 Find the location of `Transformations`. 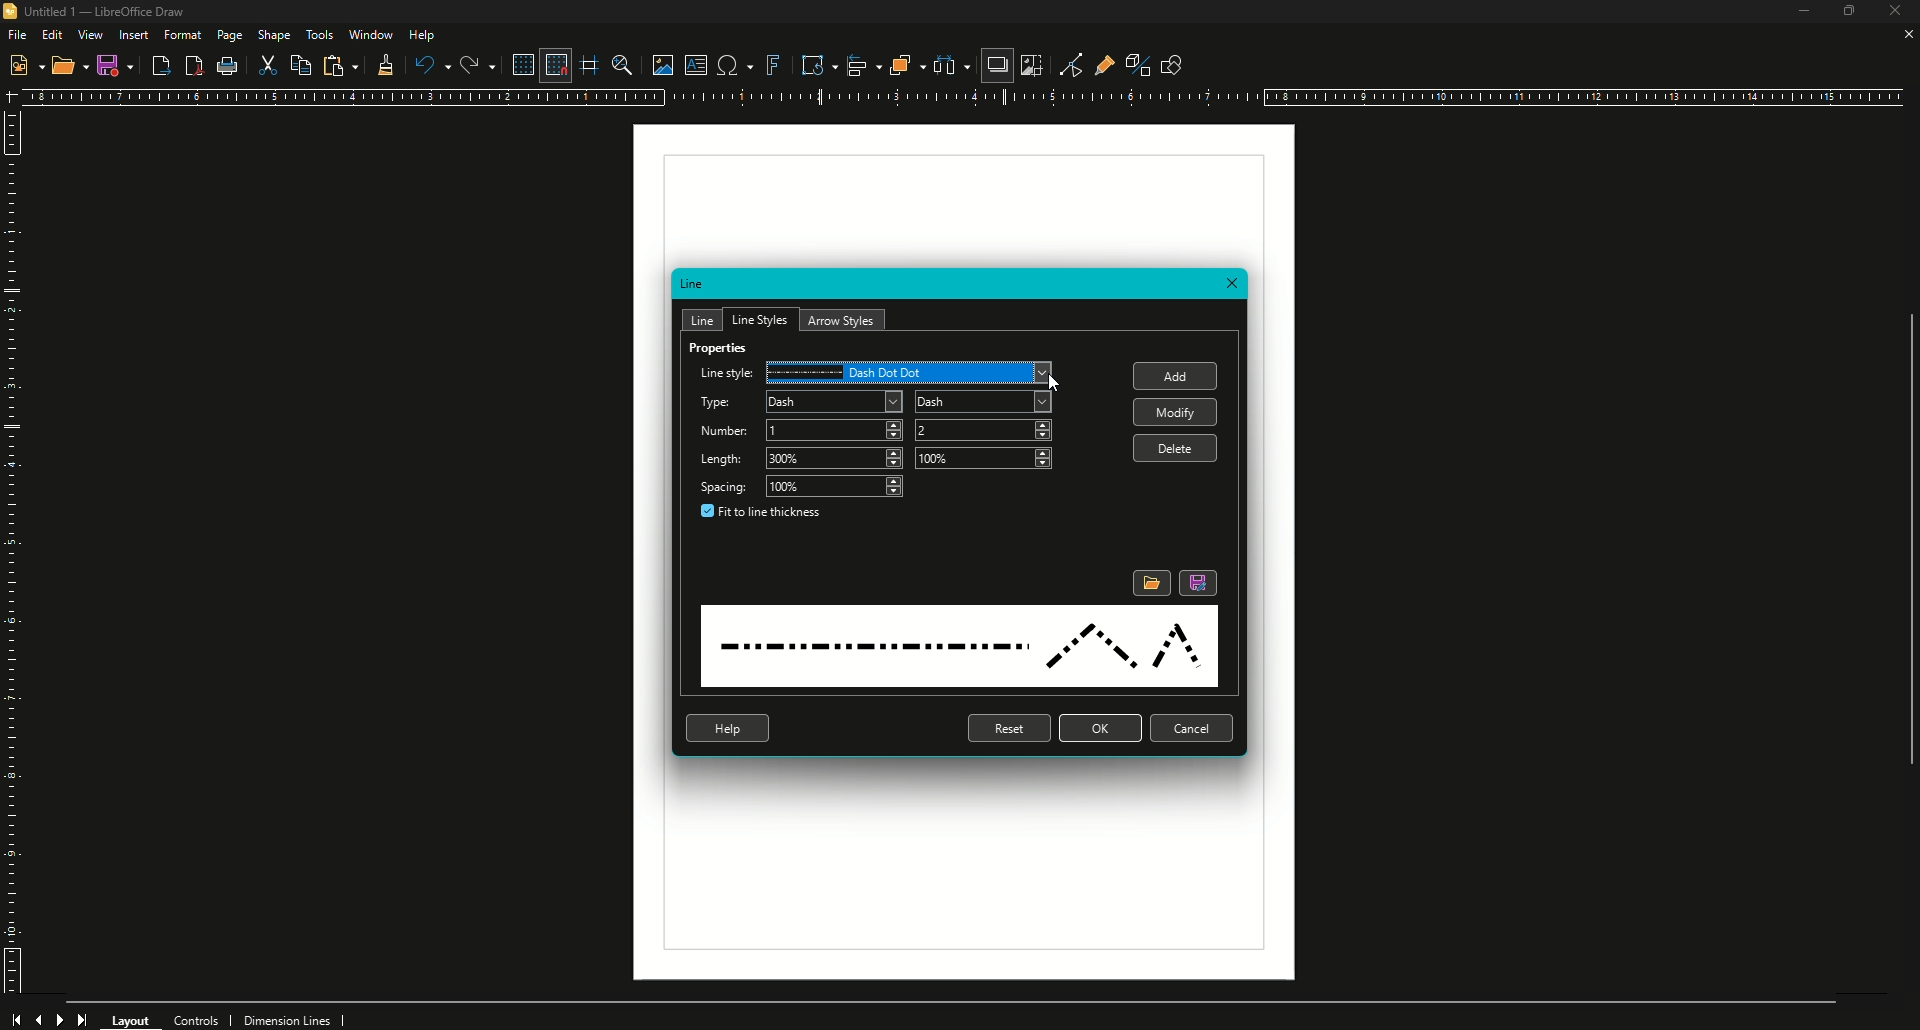

Transformations is located at coordinates (810, 64).